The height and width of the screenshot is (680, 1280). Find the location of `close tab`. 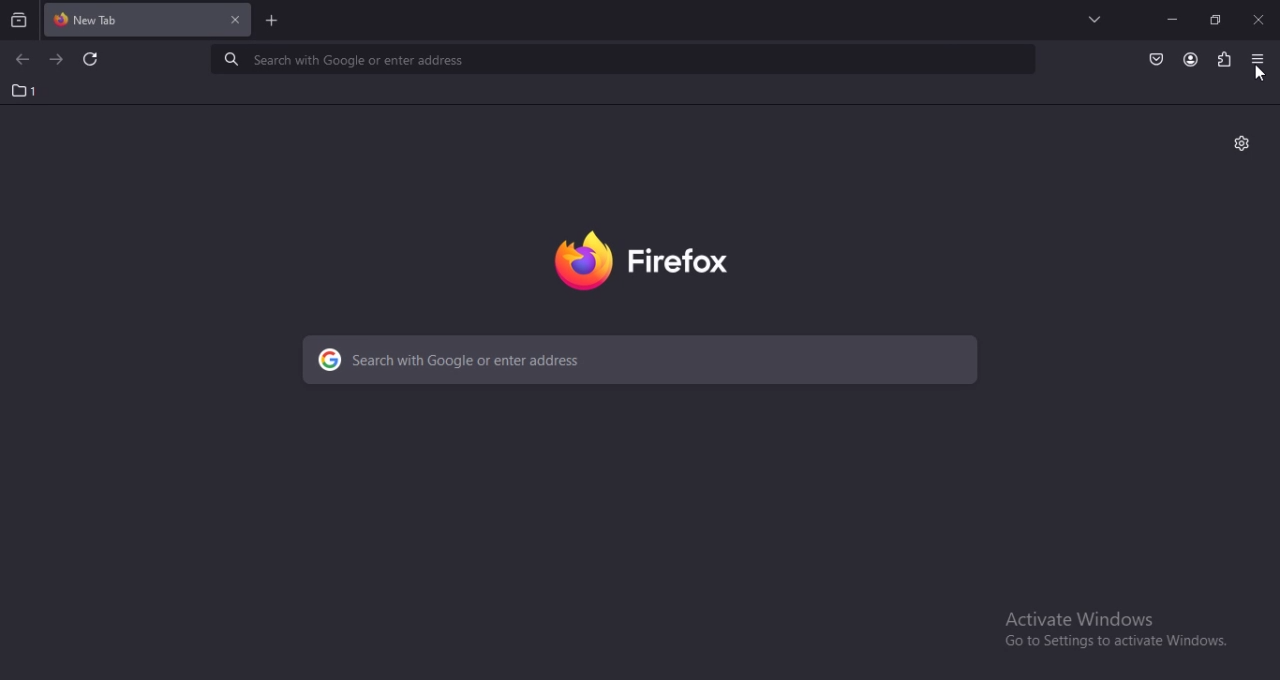

close tab is located at coordinates (232, 20).